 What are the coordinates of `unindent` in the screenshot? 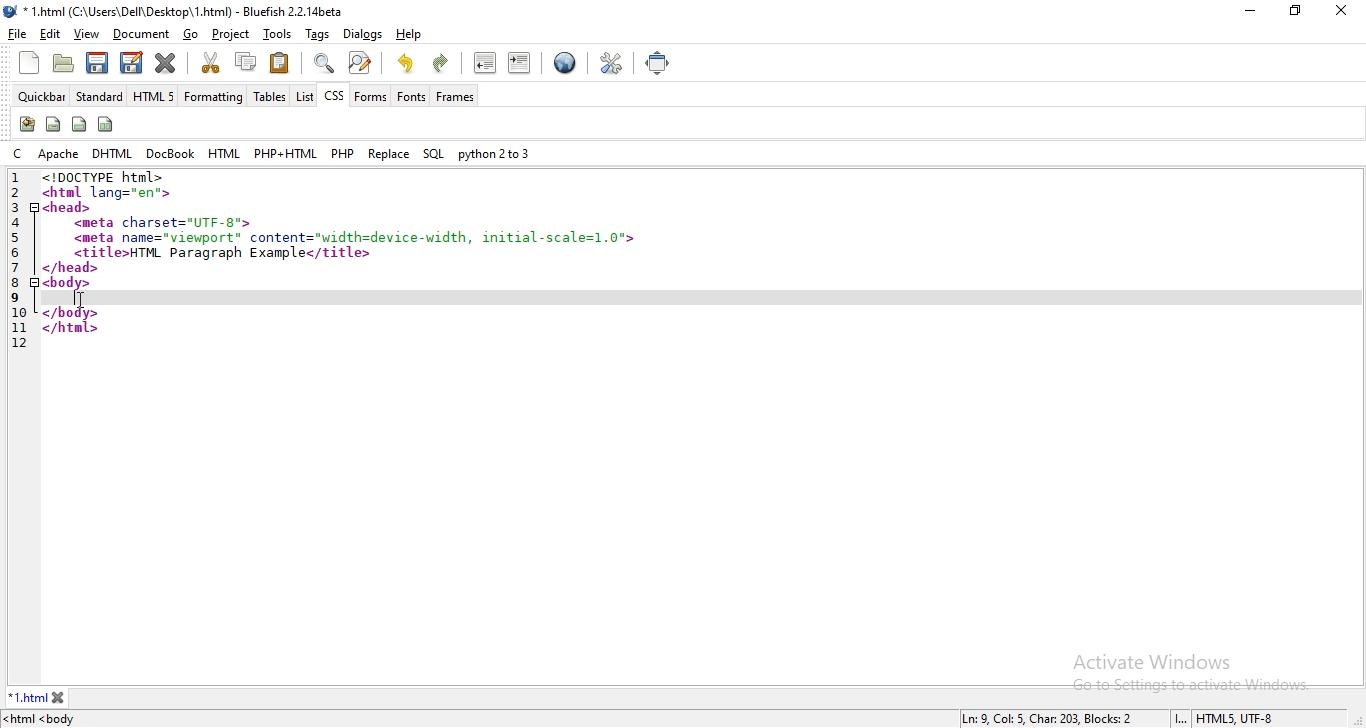 It's located at (484, 63).